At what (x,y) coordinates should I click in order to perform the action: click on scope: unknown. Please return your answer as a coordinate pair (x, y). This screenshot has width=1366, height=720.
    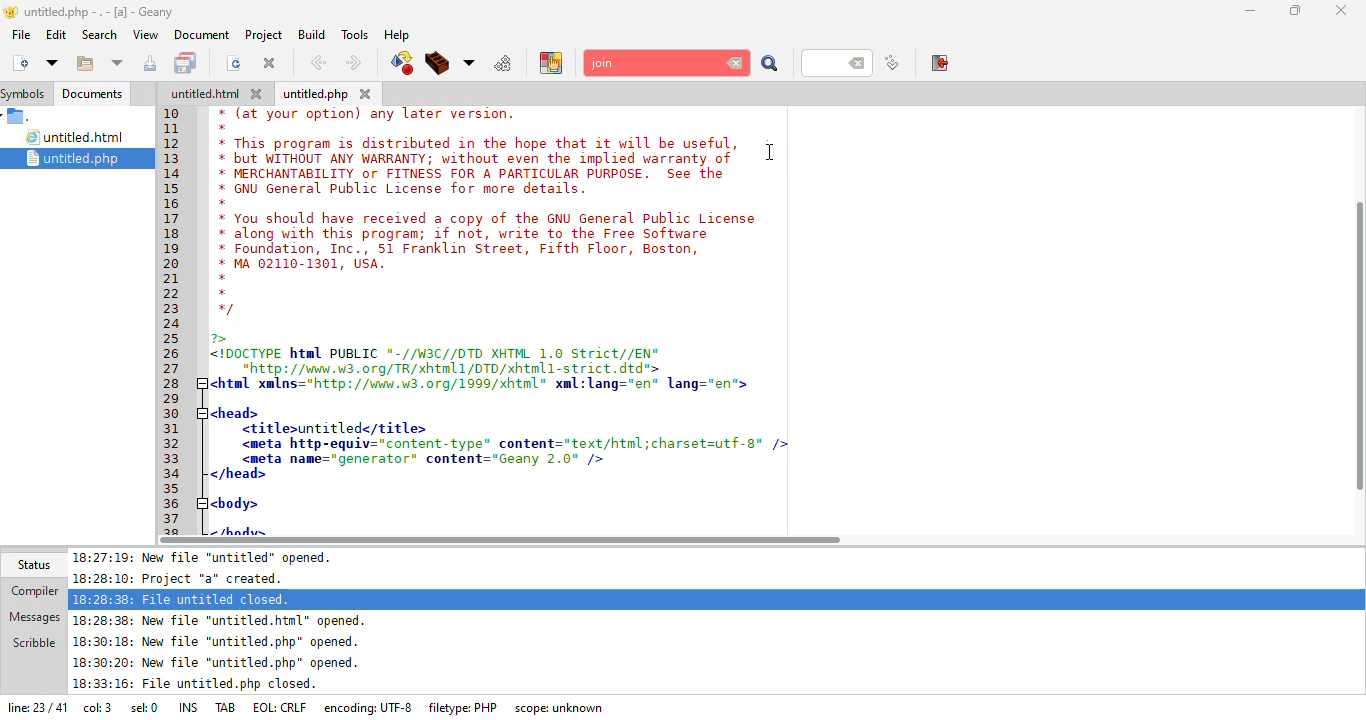
    Looking at the image, I should click on (561, 708).